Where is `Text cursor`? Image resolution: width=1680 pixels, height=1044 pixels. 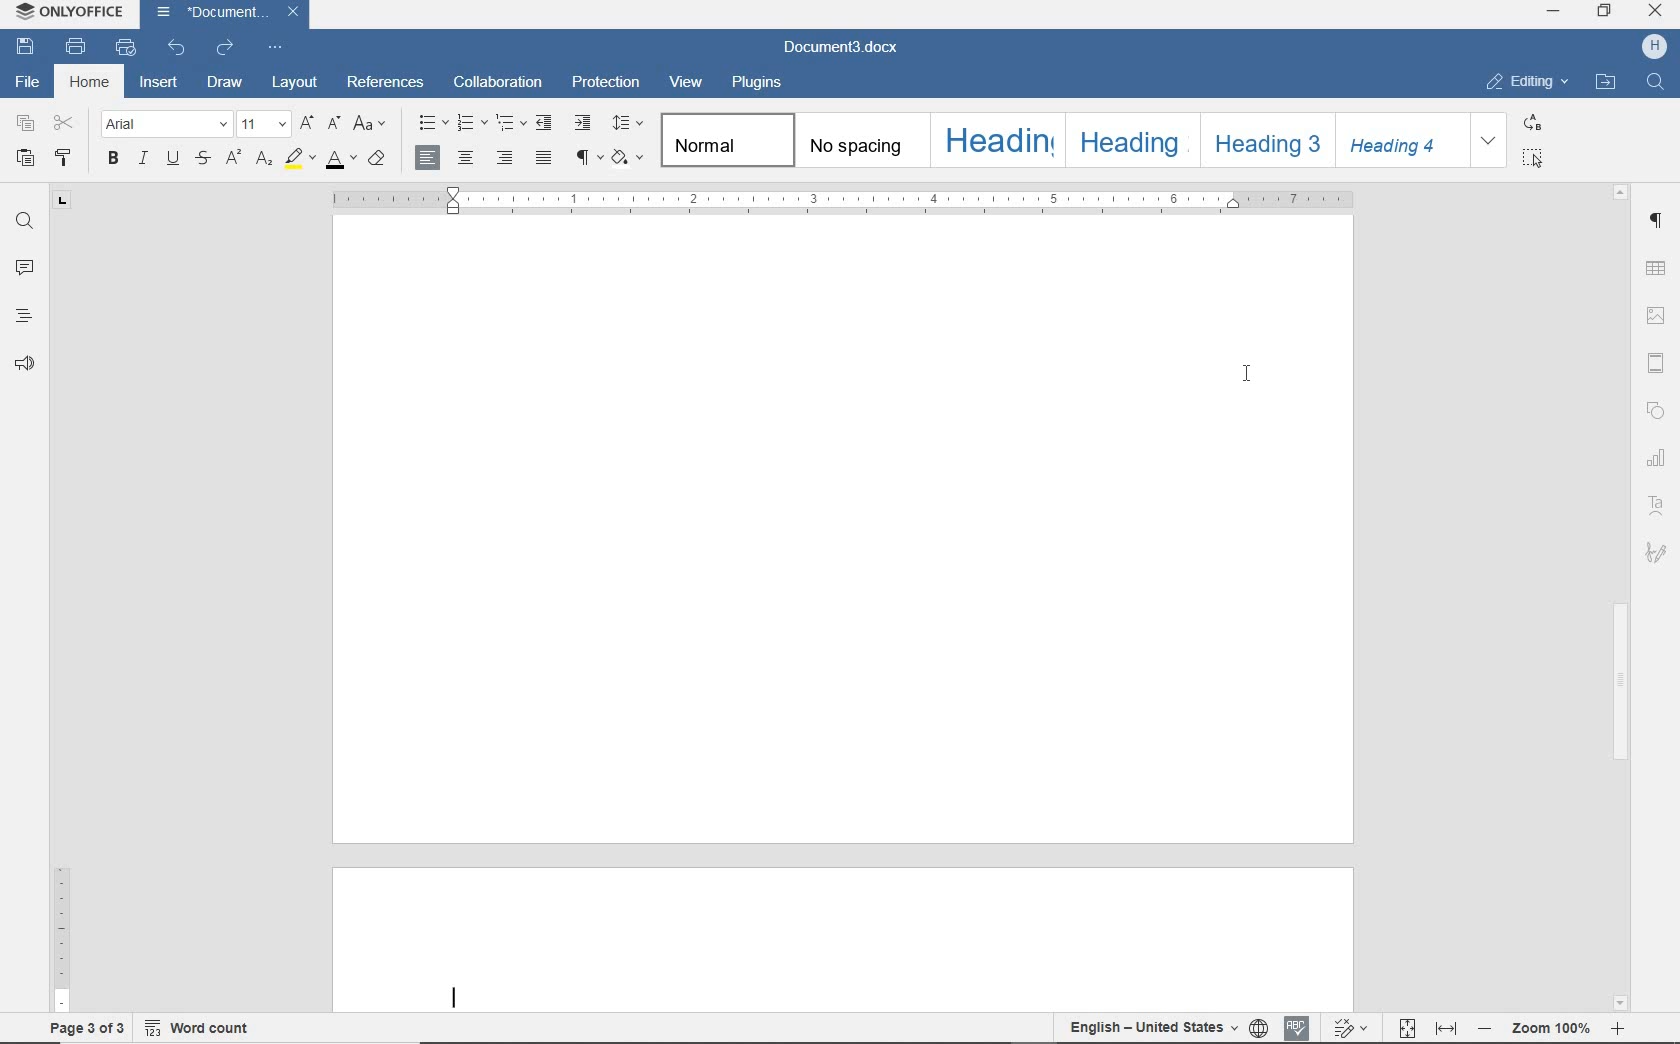
Text cursor is located at coordinates (1250, 379).